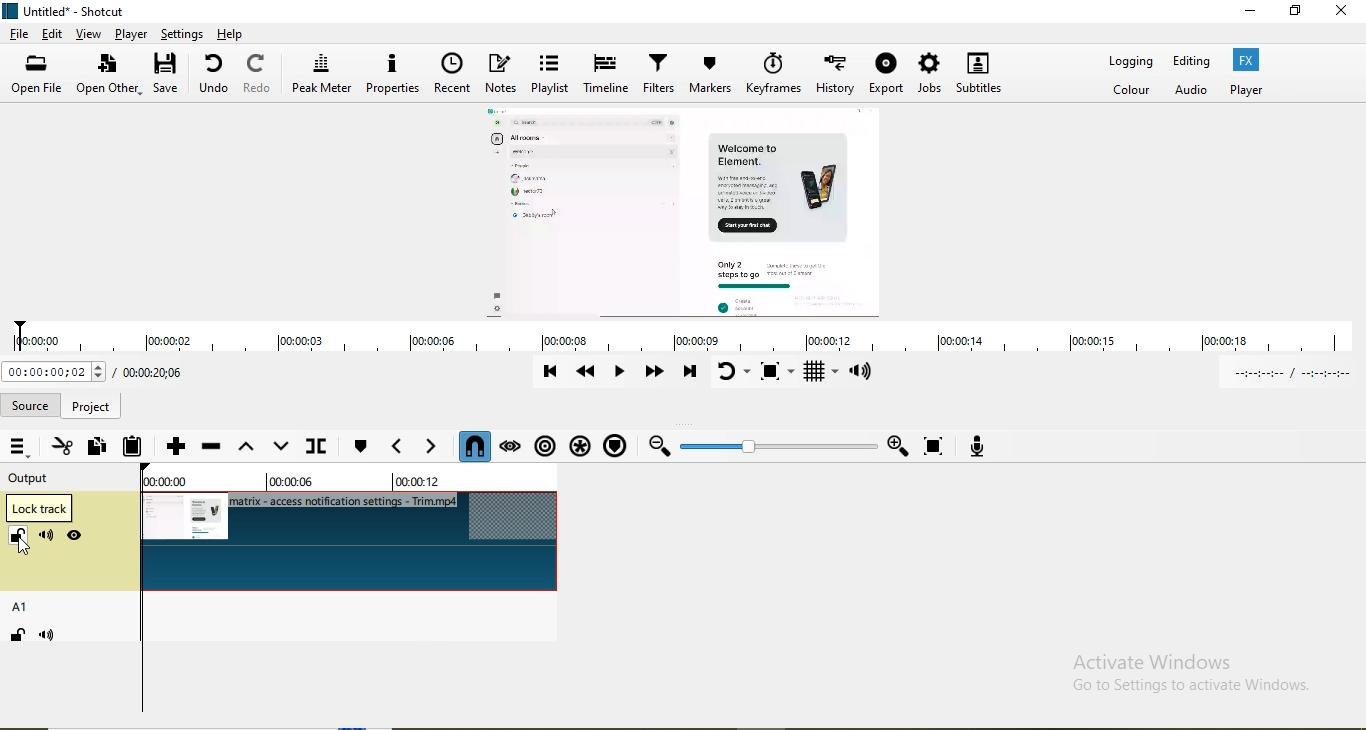  What do you see at coordinates (37, 72) in the screenshot?
I see `Open file ` at bounding box center [37, 72].